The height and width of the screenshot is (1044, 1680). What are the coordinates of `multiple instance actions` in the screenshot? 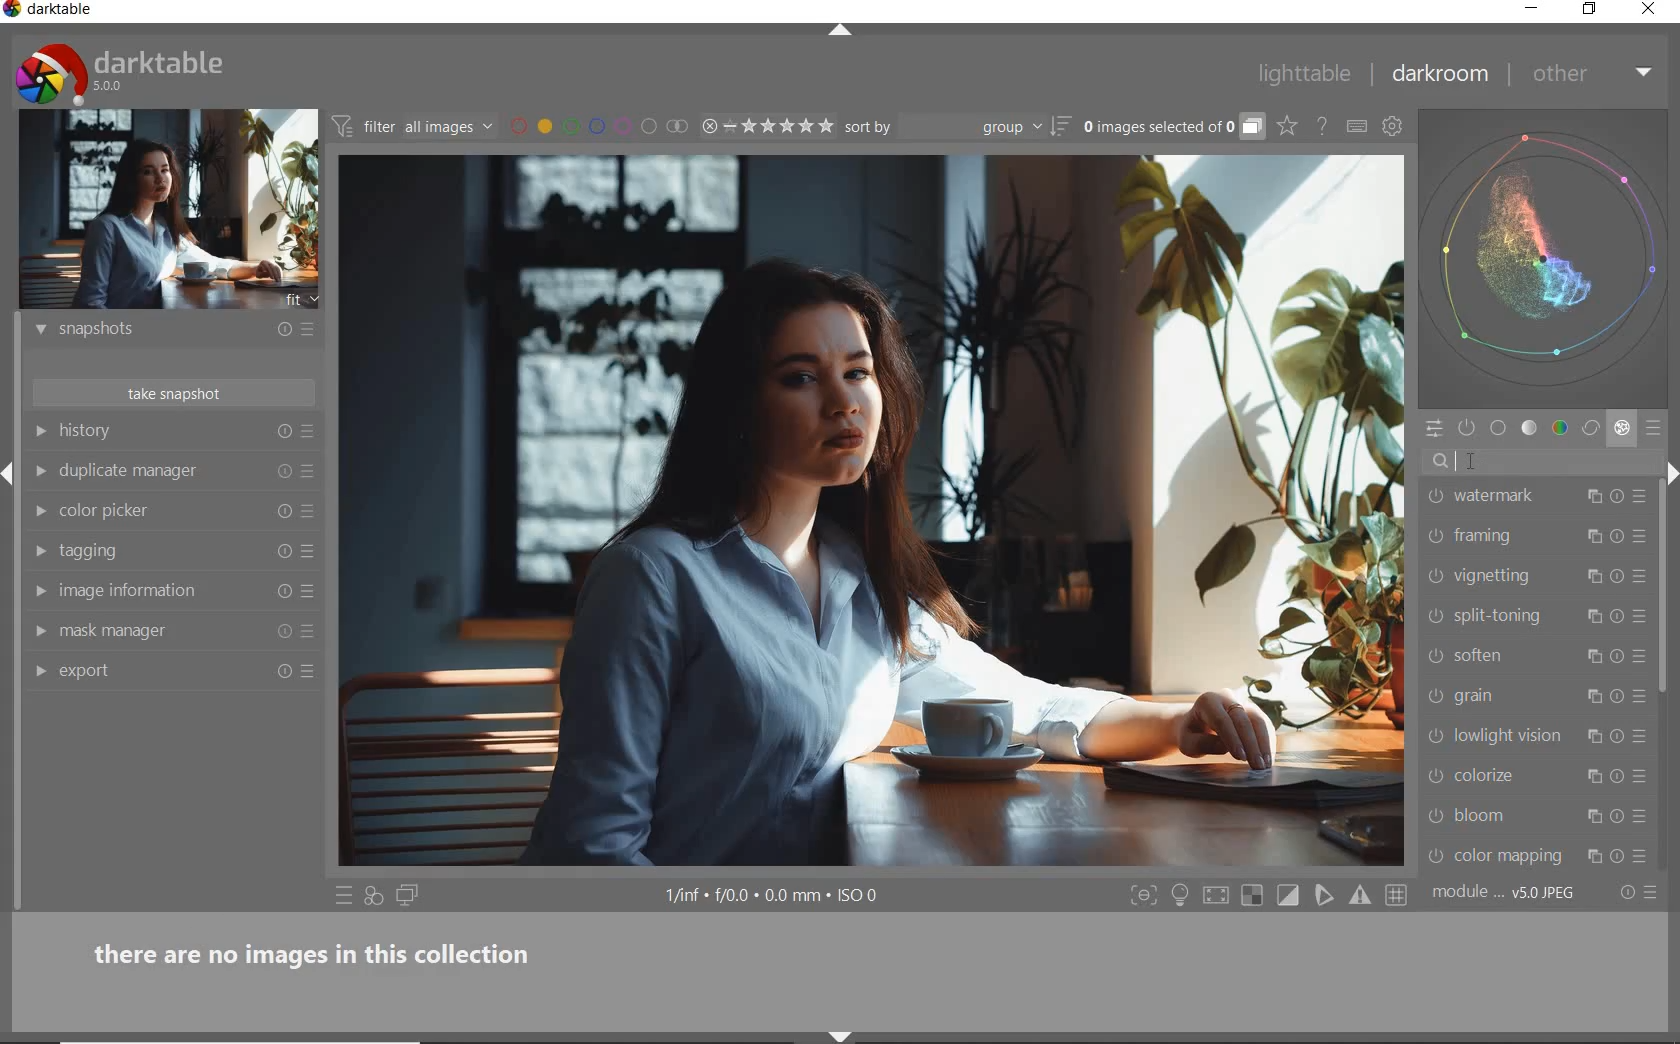 It's located at (1593, 697).